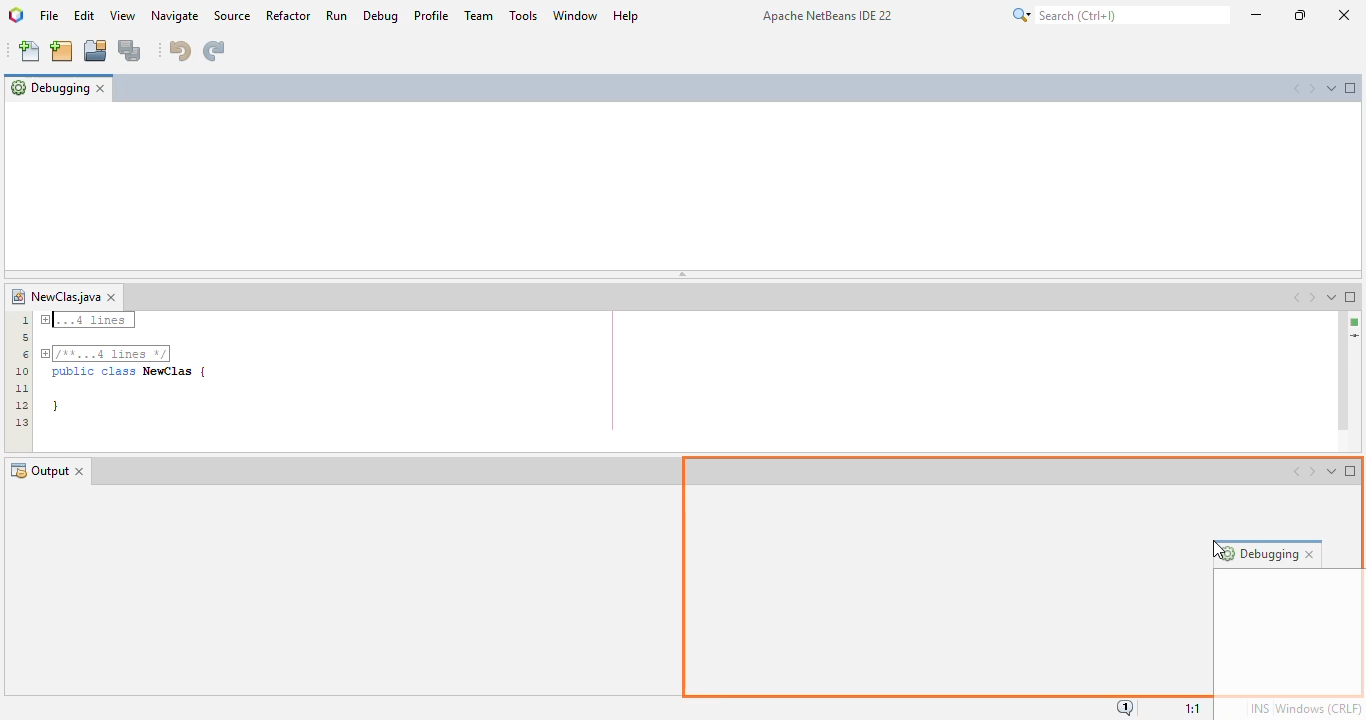 The width and height of the screenshot is (1366, 720). I want to click on debugging window, so click(683, 184).